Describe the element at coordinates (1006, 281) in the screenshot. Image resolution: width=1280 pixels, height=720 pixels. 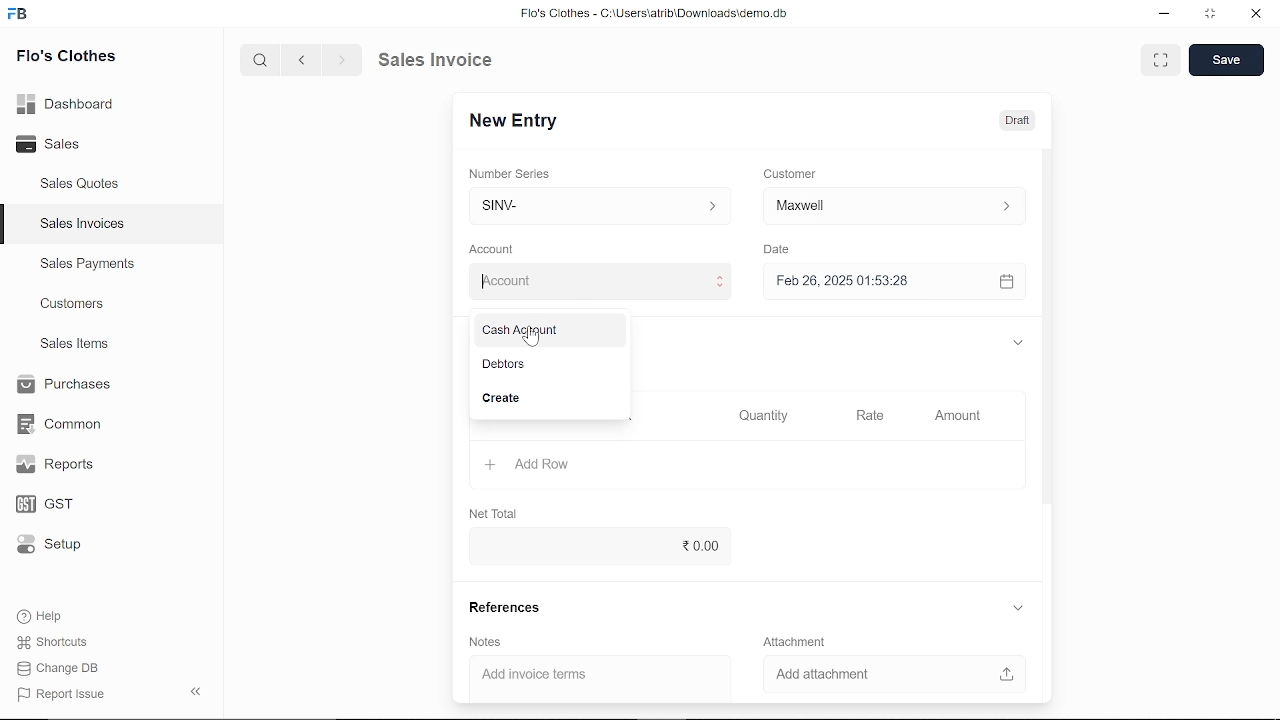
I see `open calender` at that location.